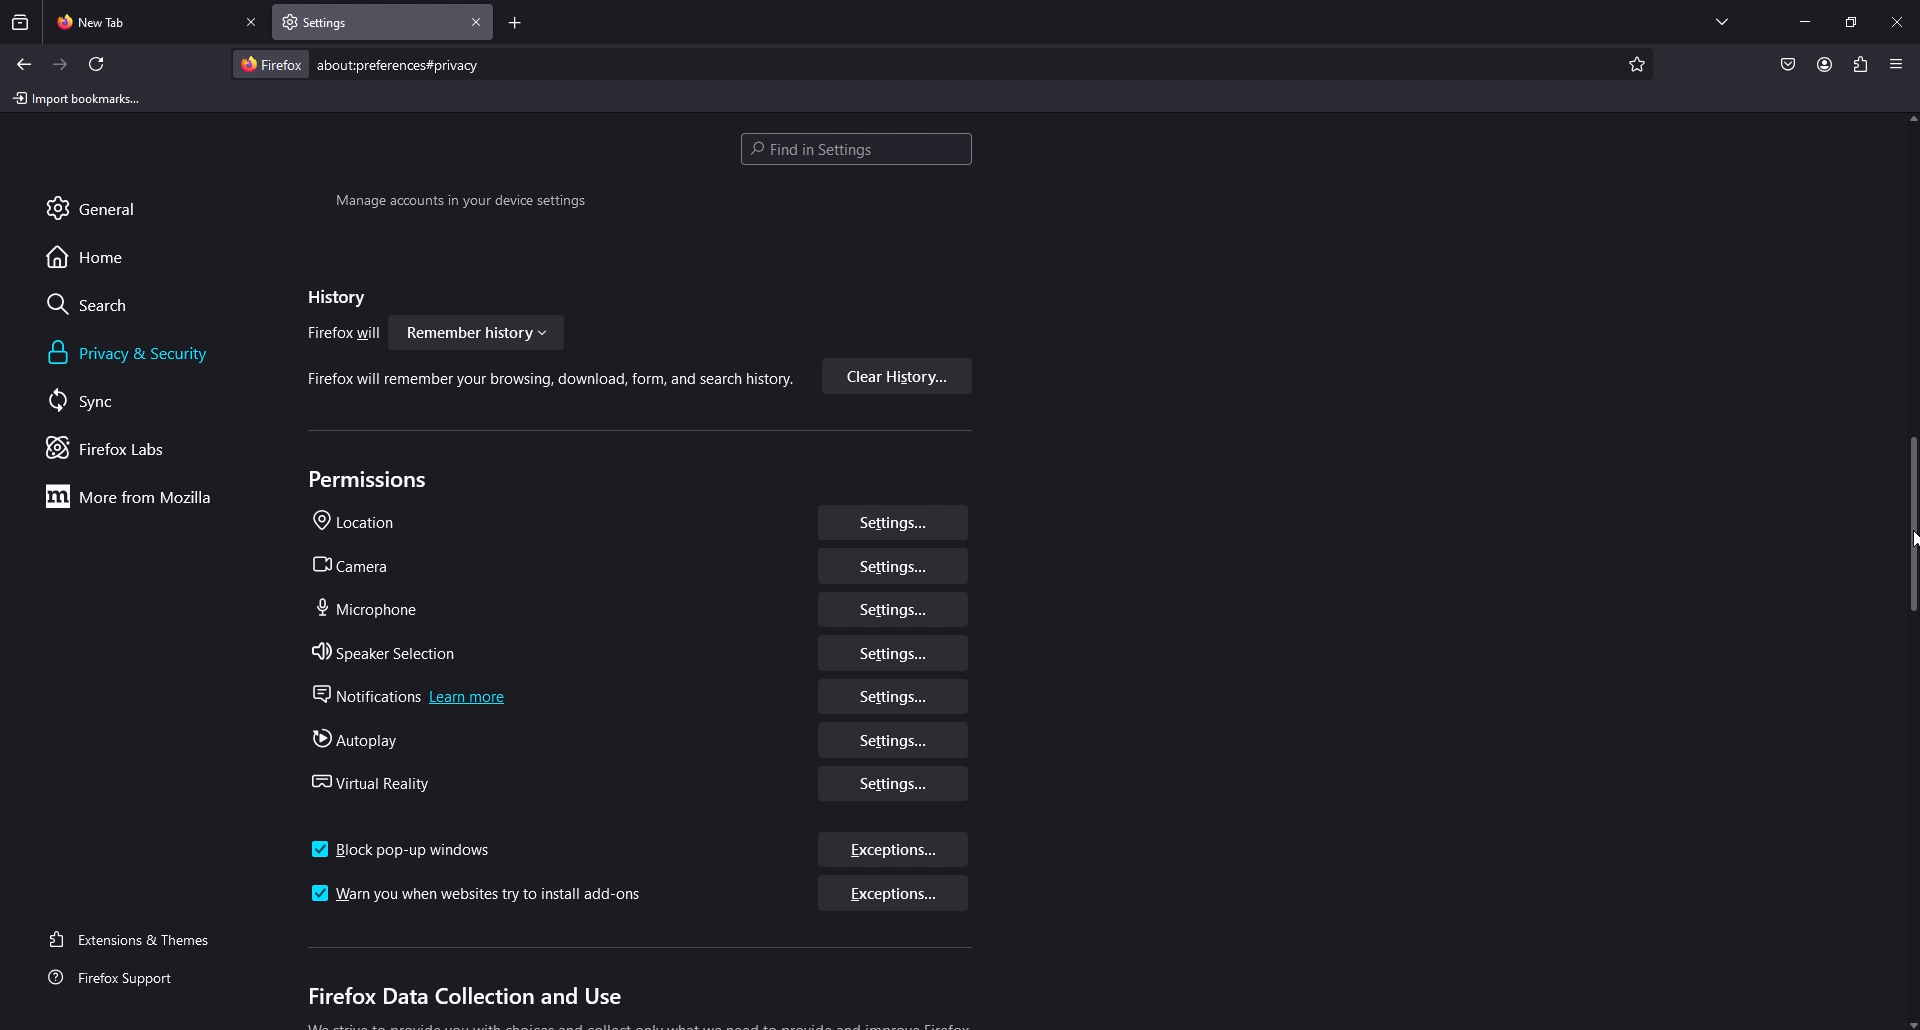 The image size is (1920, 1030). I want to click on list all tabs, so click(1722, 18).